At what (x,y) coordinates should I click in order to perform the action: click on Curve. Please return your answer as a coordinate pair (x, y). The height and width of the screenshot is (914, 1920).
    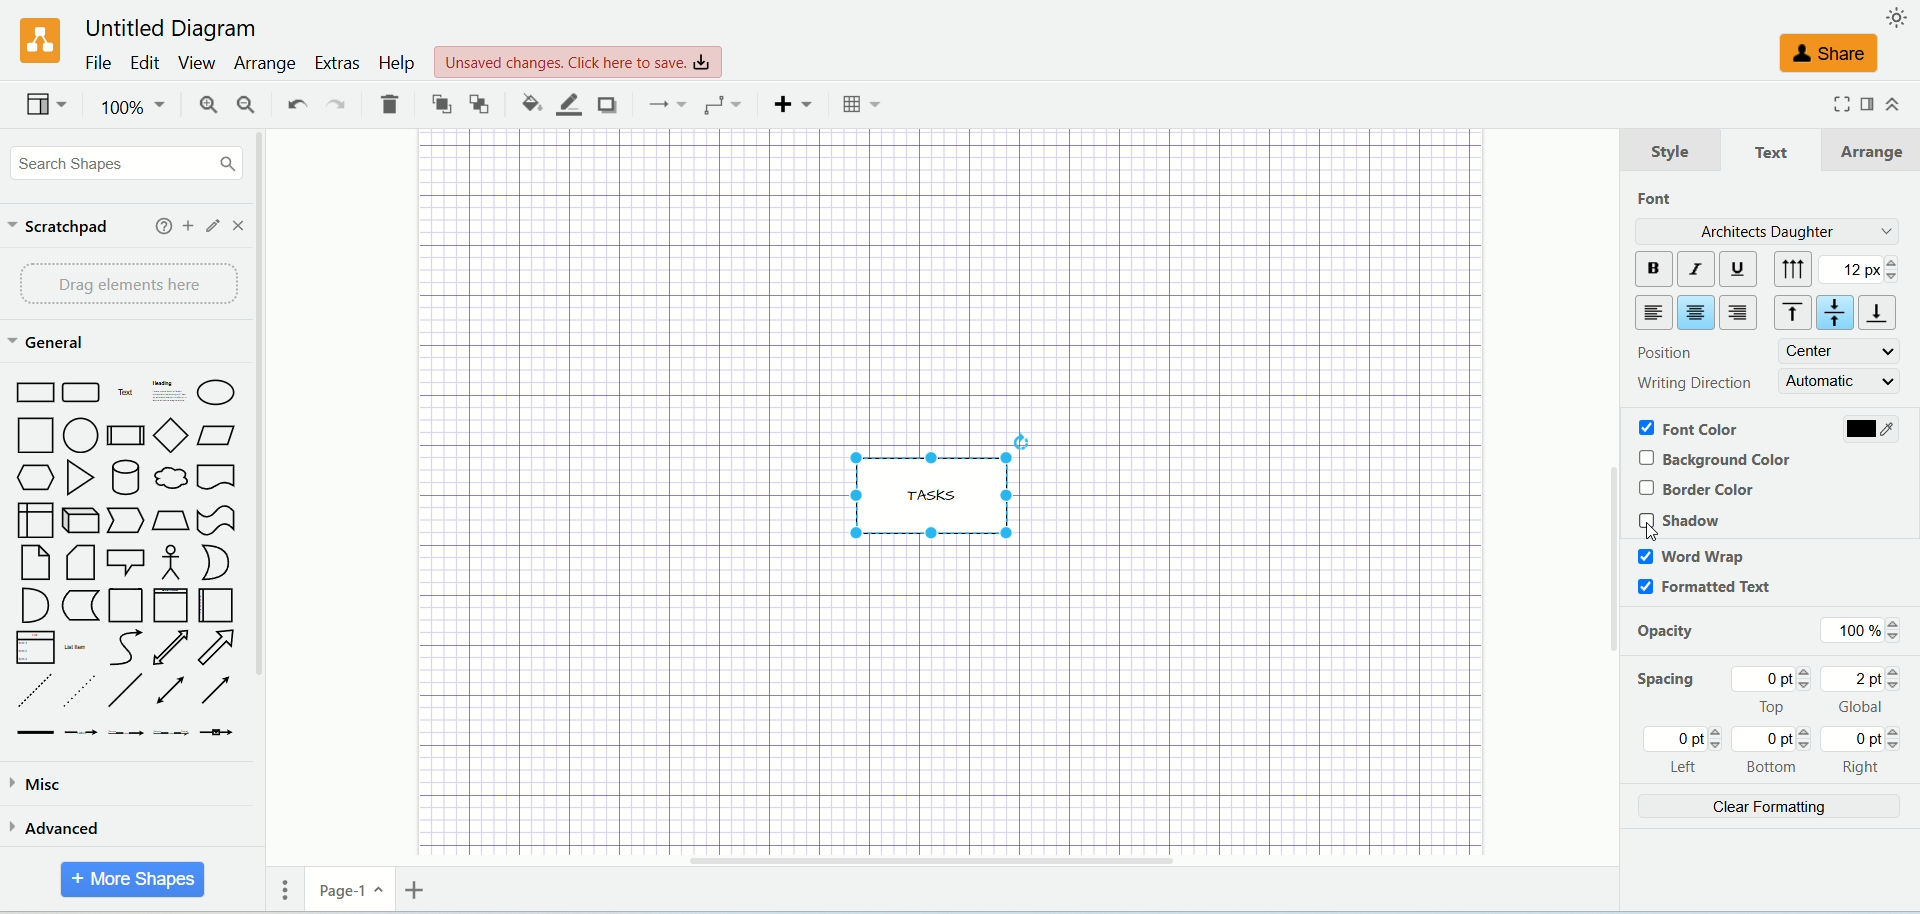
    Looking at the image, I should click on (127, 648).